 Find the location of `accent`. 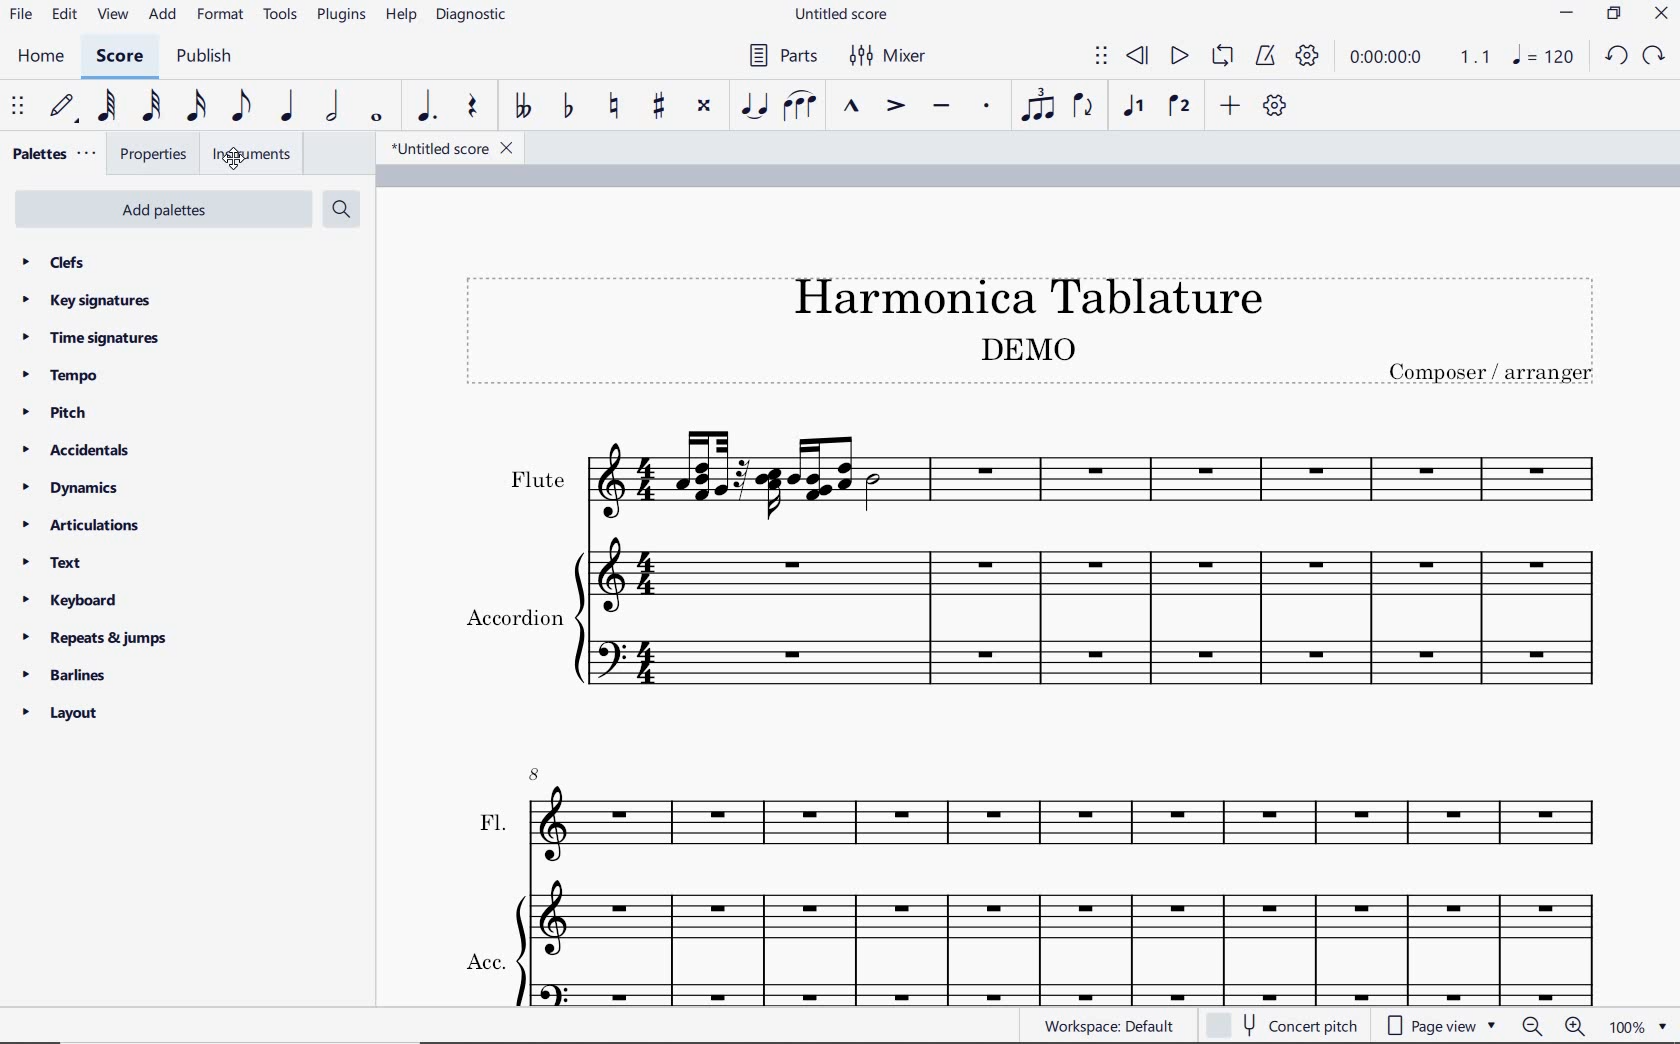

accent is located at coordinates (895, 107).